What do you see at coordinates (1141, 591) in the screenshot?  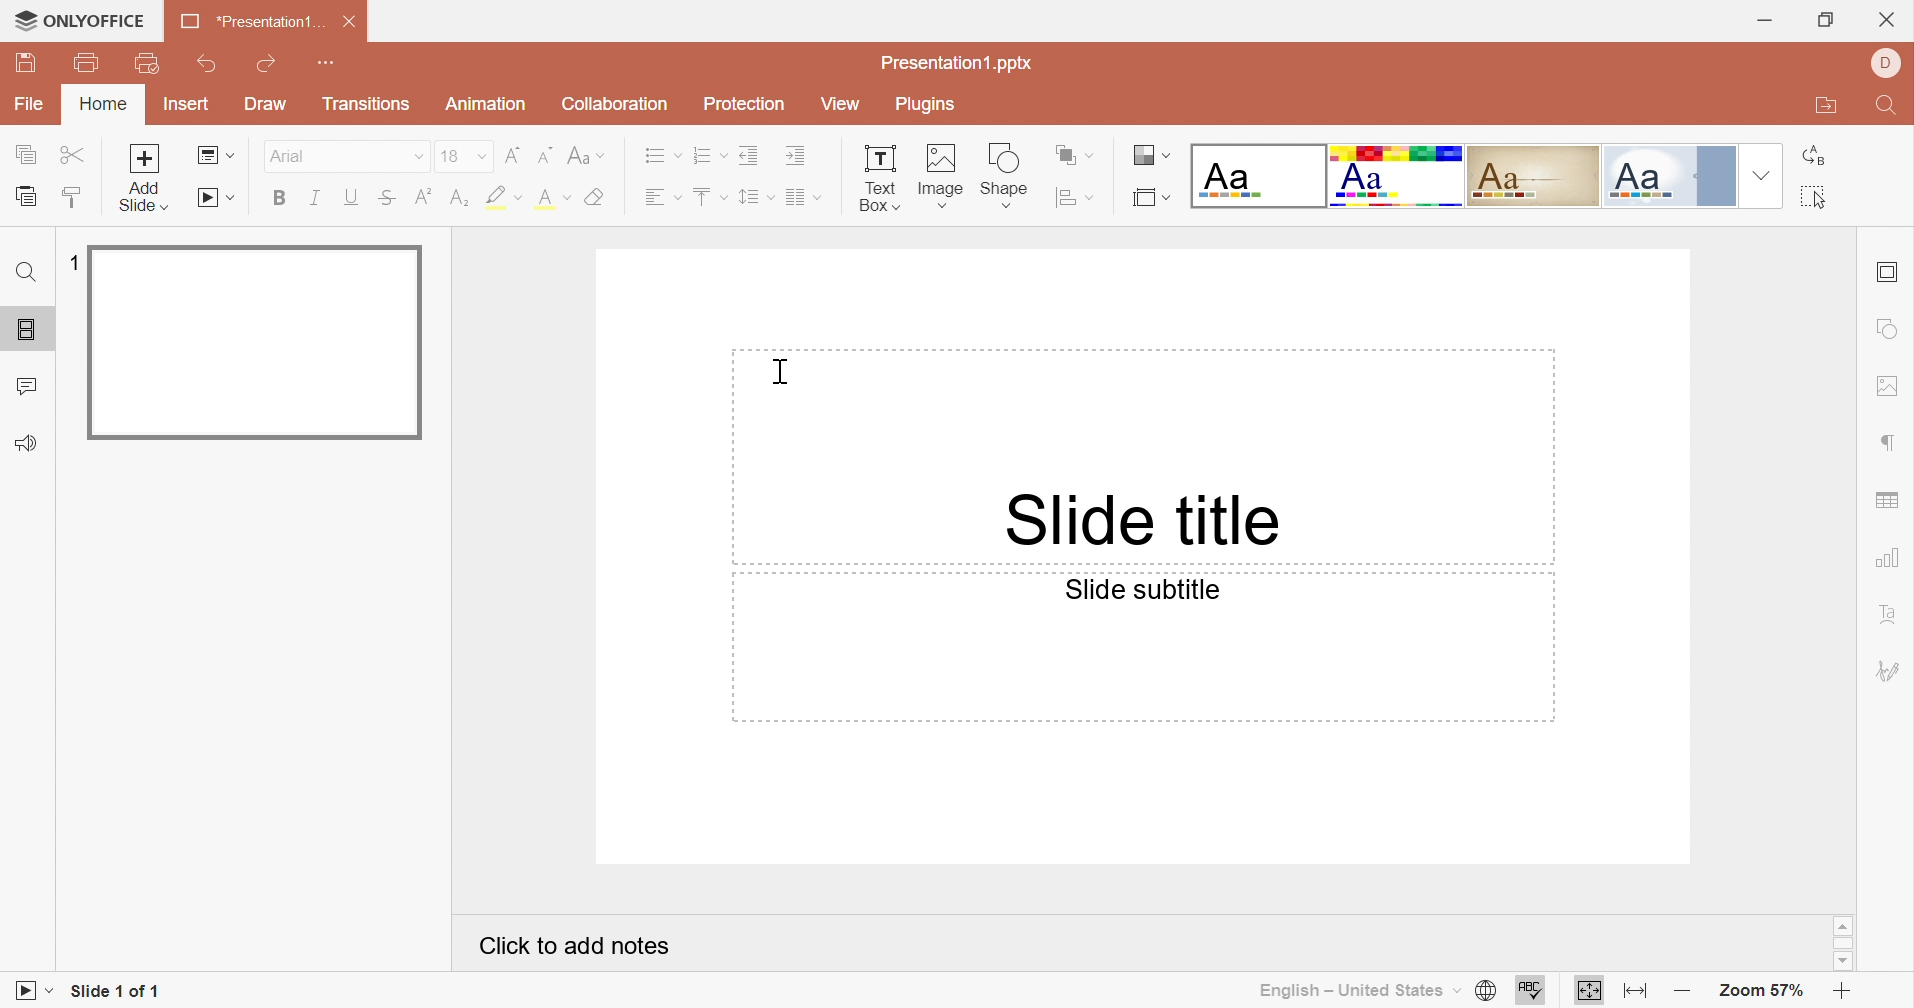 I see `Slide subtitle` at bounding box center [1141, 591].